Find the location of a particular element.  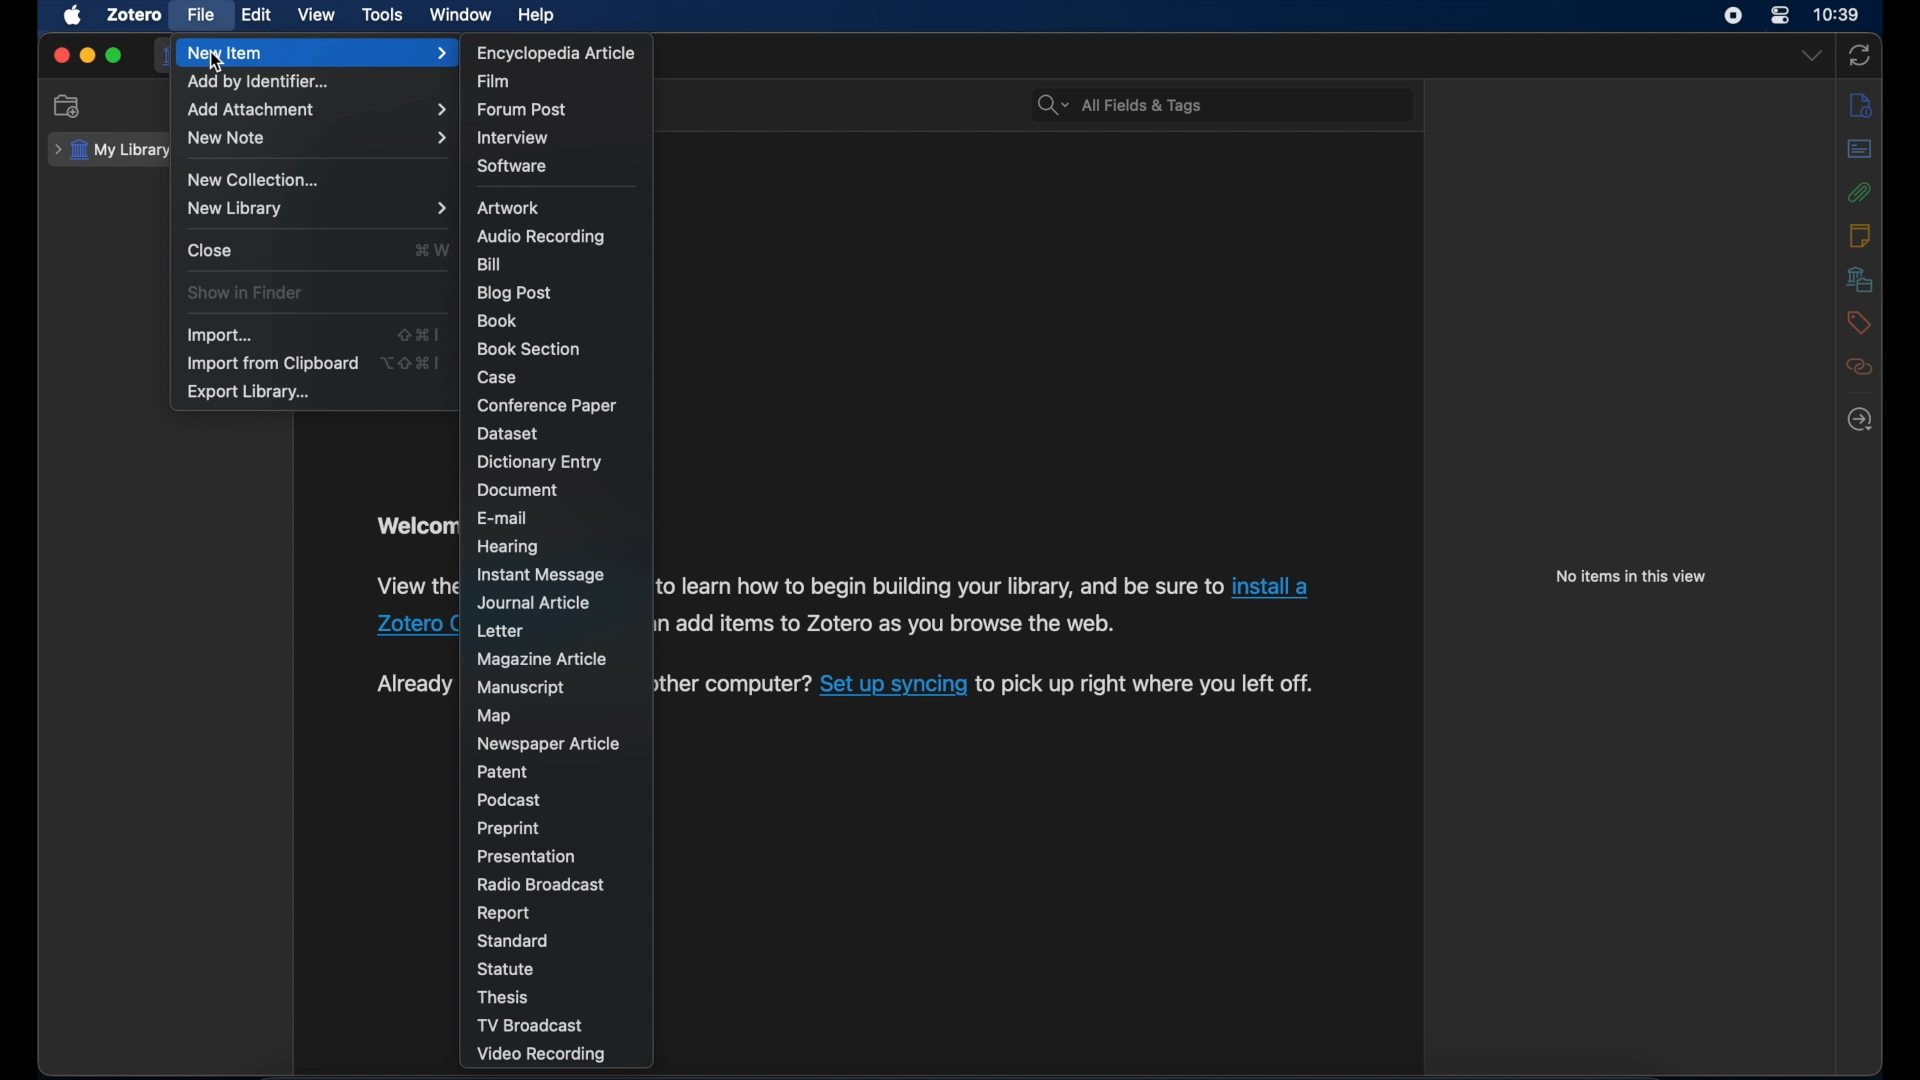

shortcut is located at coordinates (419, 336).